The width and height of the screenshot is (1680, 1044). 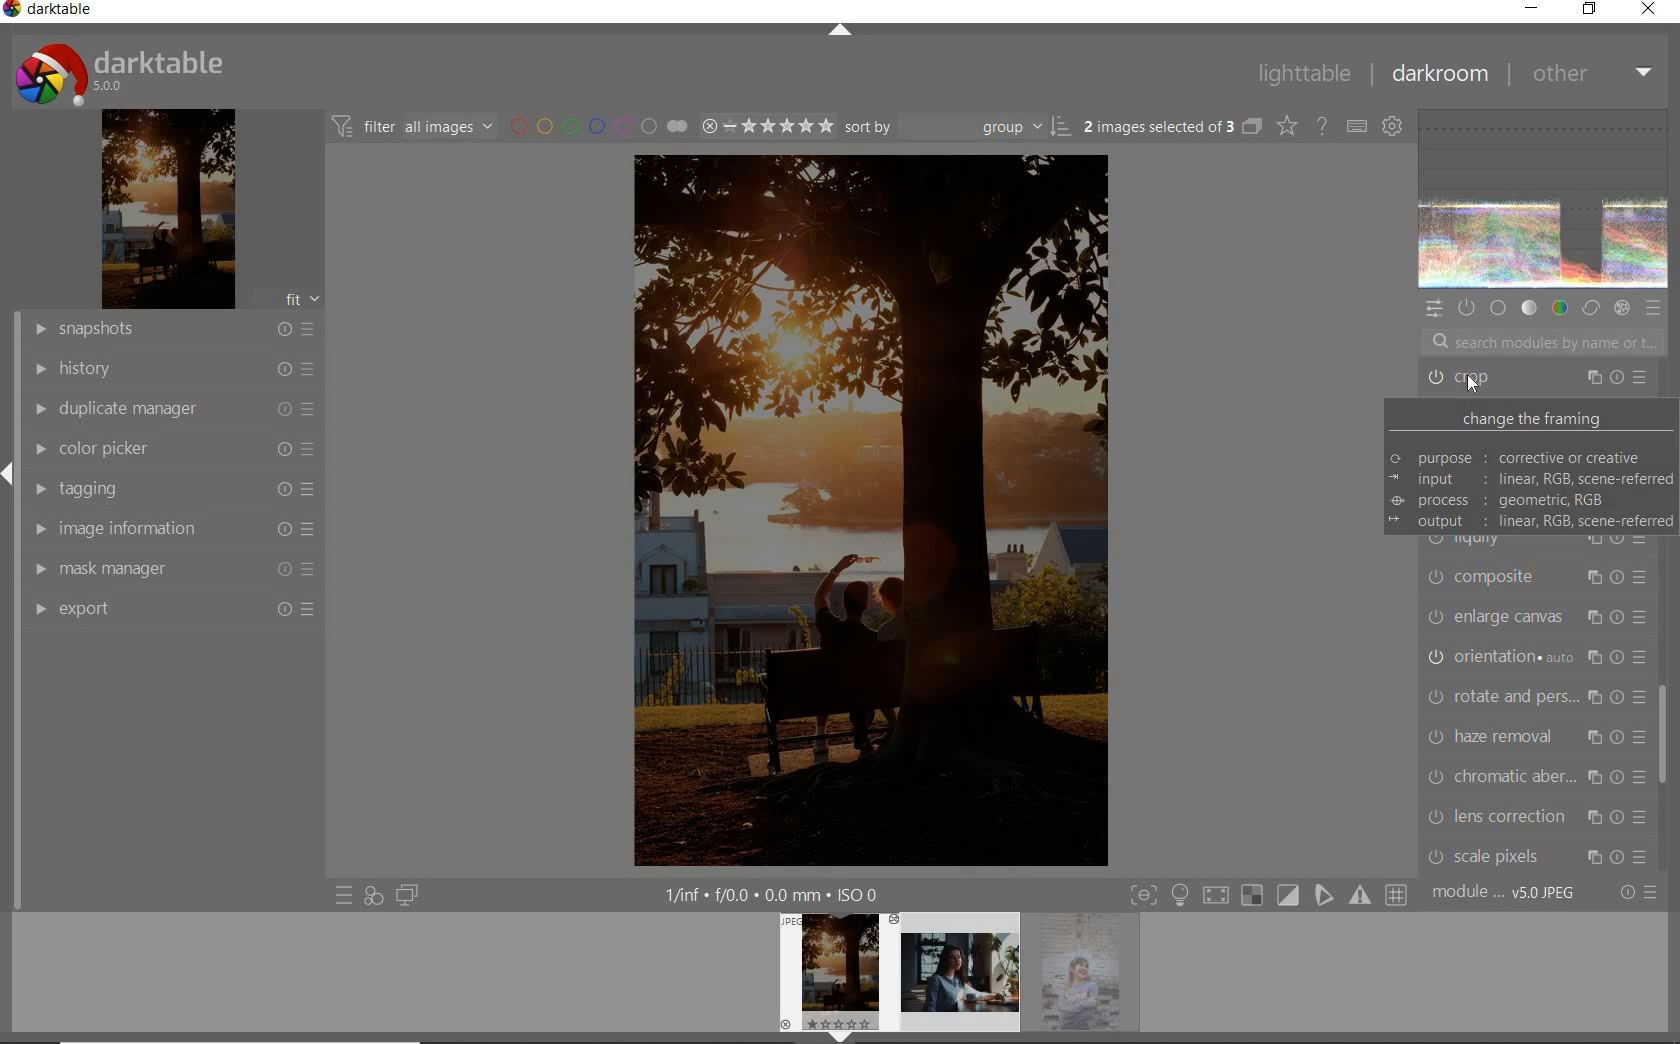 I want to click on chromatic, so click(x=1538, y=776).